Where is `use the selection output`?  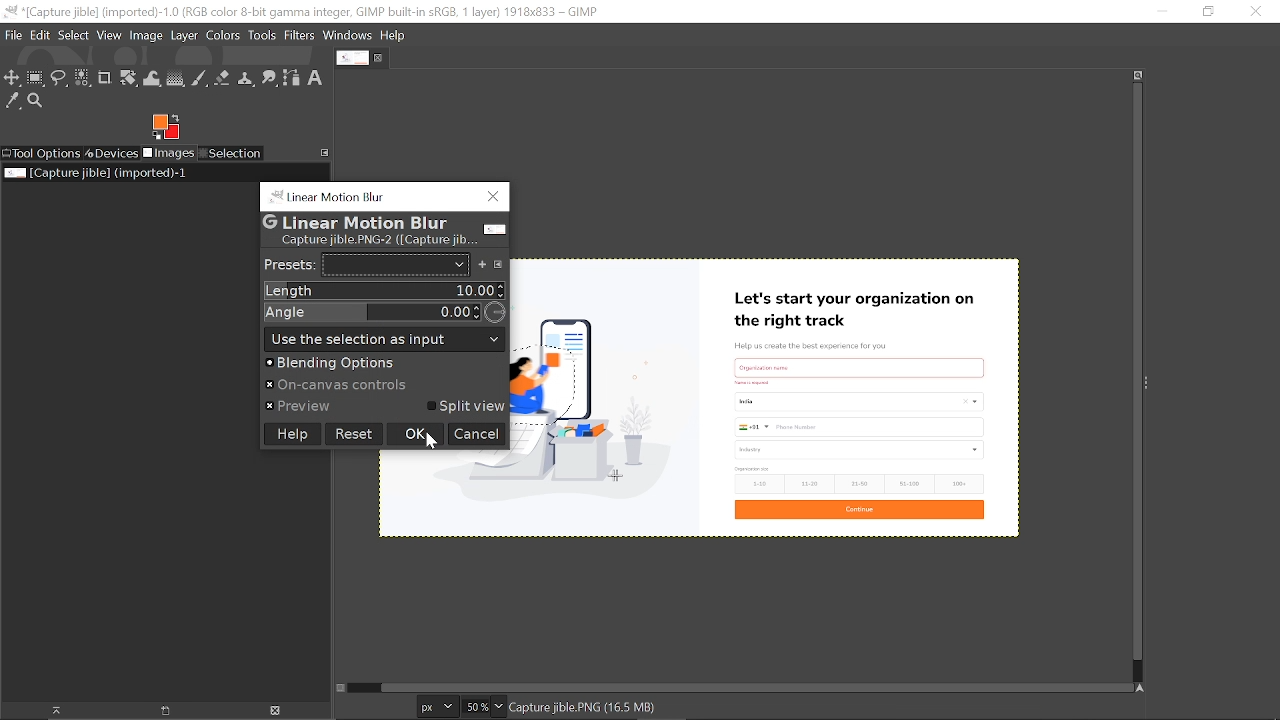
use the selection output is located at coordinates (384, 338).